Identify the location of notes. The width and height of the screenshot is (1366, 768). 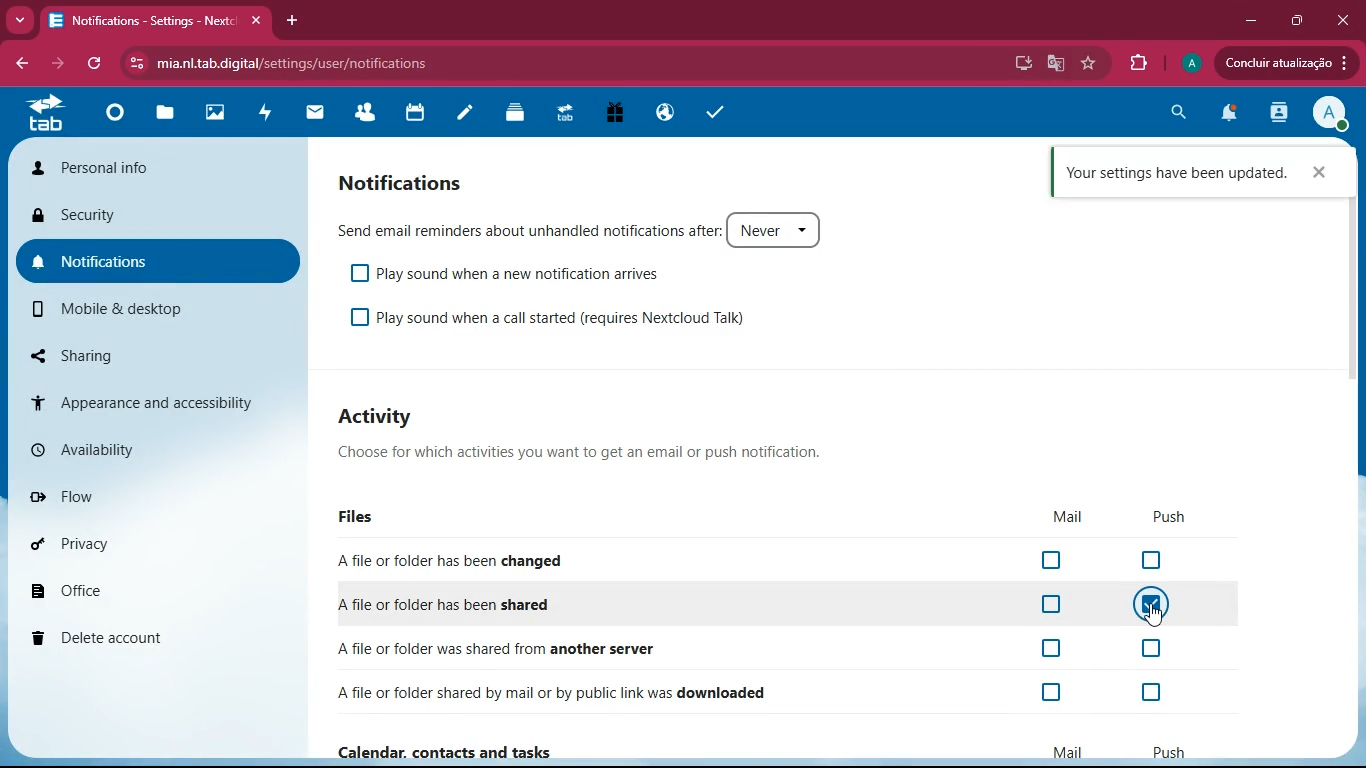
(462, 115).